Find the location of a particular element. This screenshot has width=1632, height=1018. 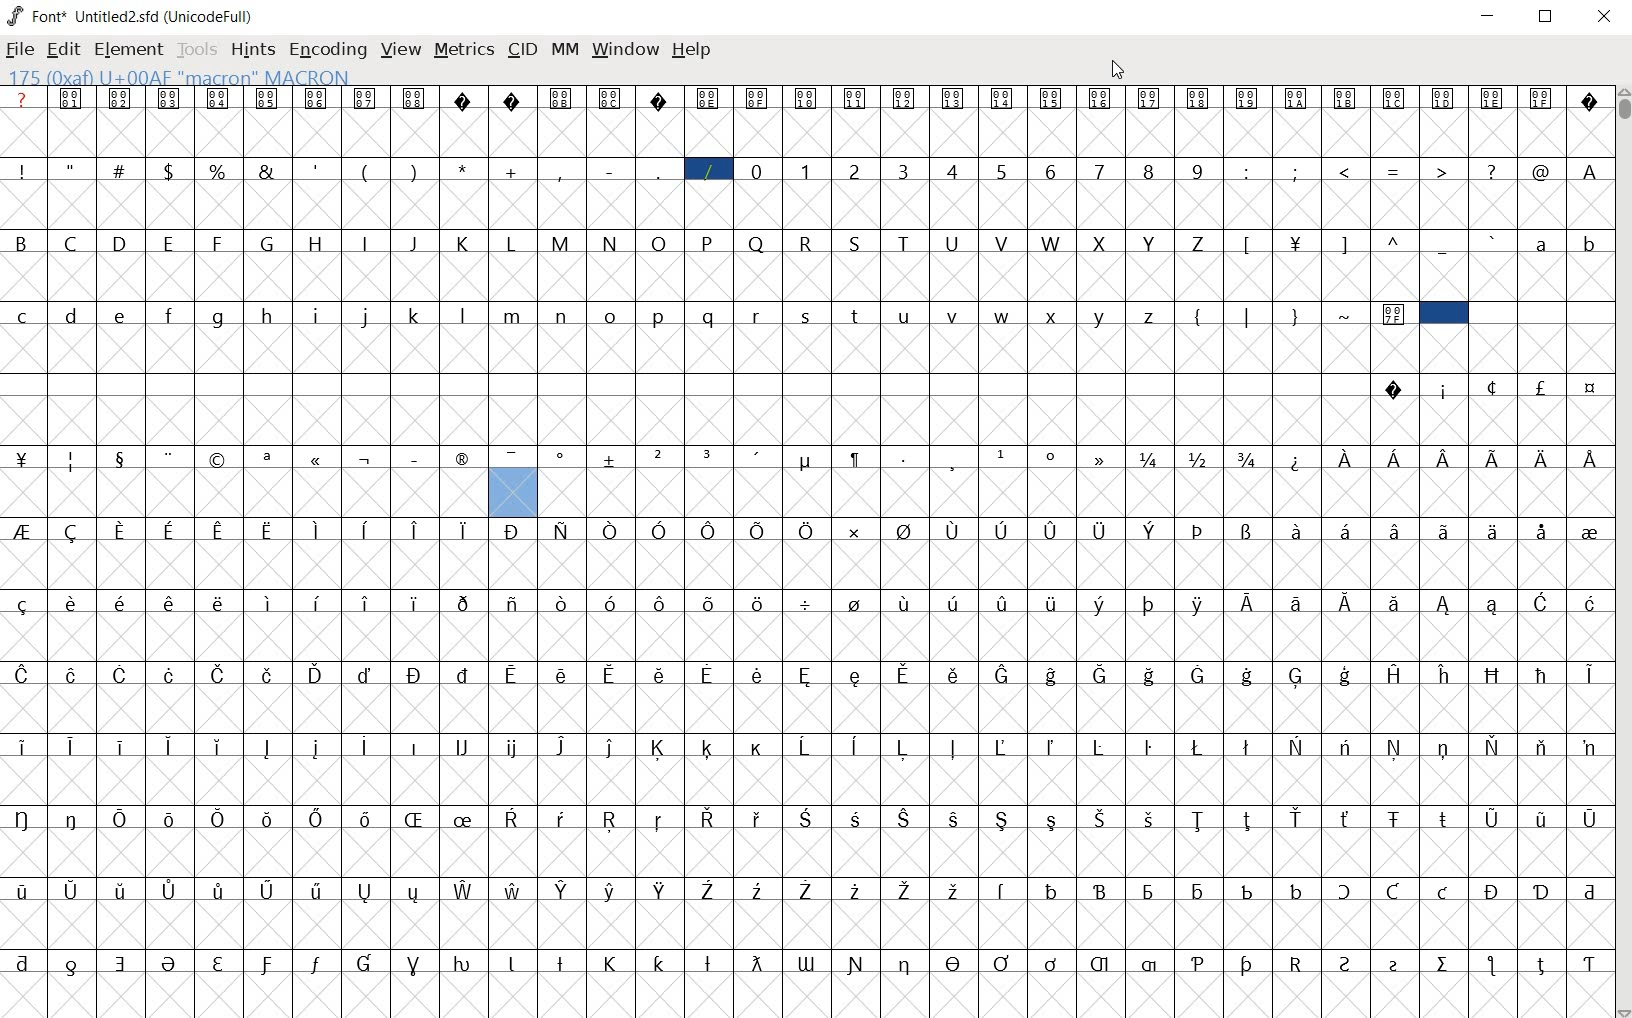

Symbol is located at coordinates (809, 458).